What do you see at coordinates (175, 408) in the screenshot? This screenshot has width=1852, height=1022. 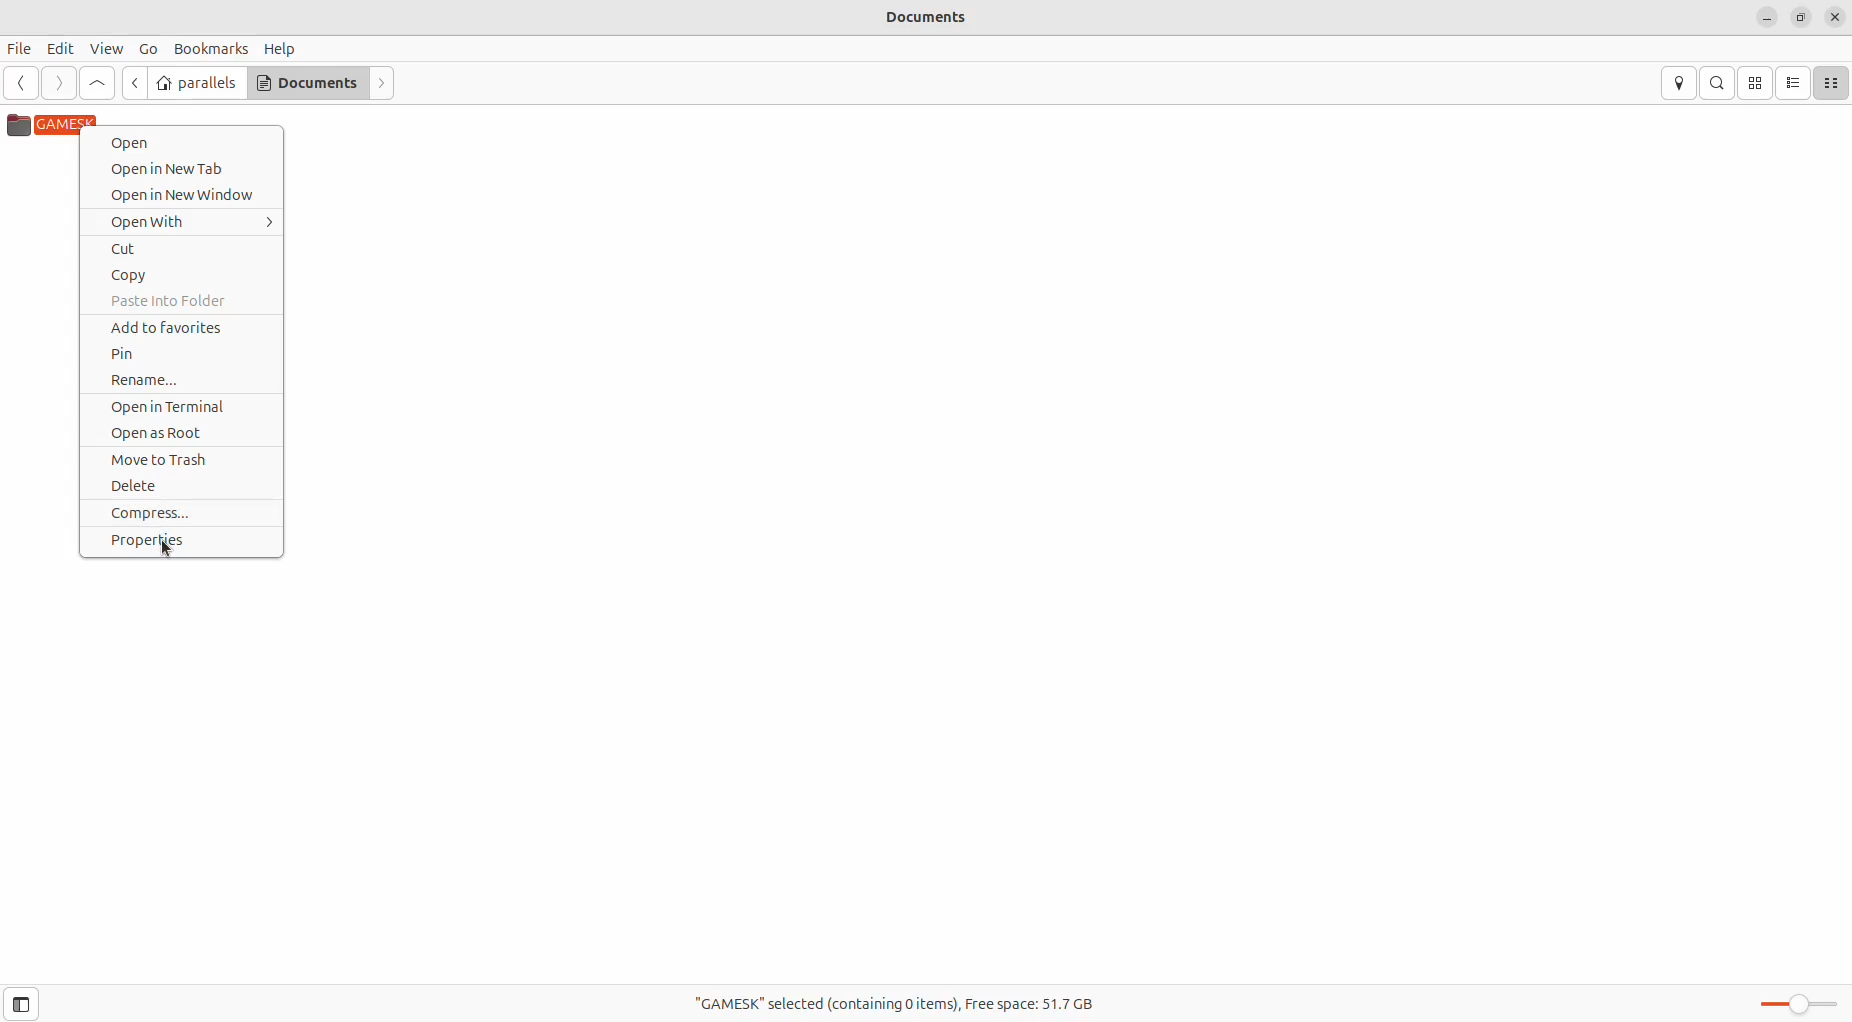 I see `open in terminal` at bounding box center [175, 408].